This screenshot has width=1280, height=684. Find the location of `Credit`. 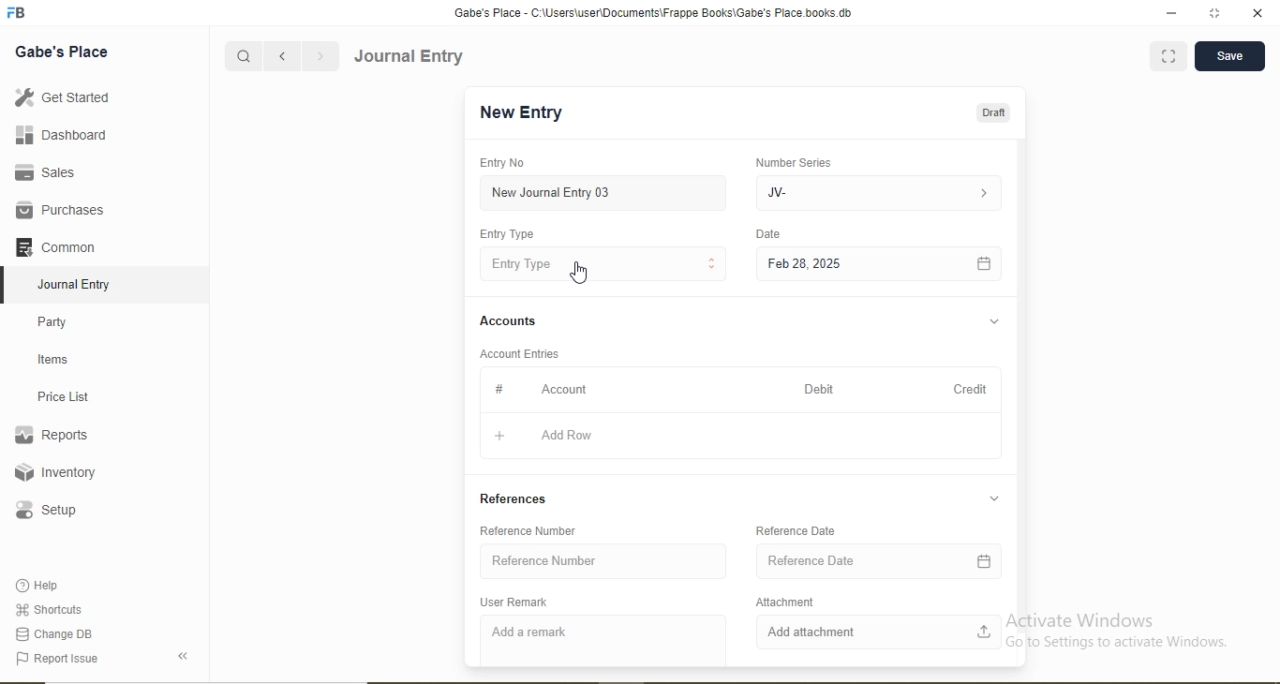

Credit is located at coordinates (970, 389).